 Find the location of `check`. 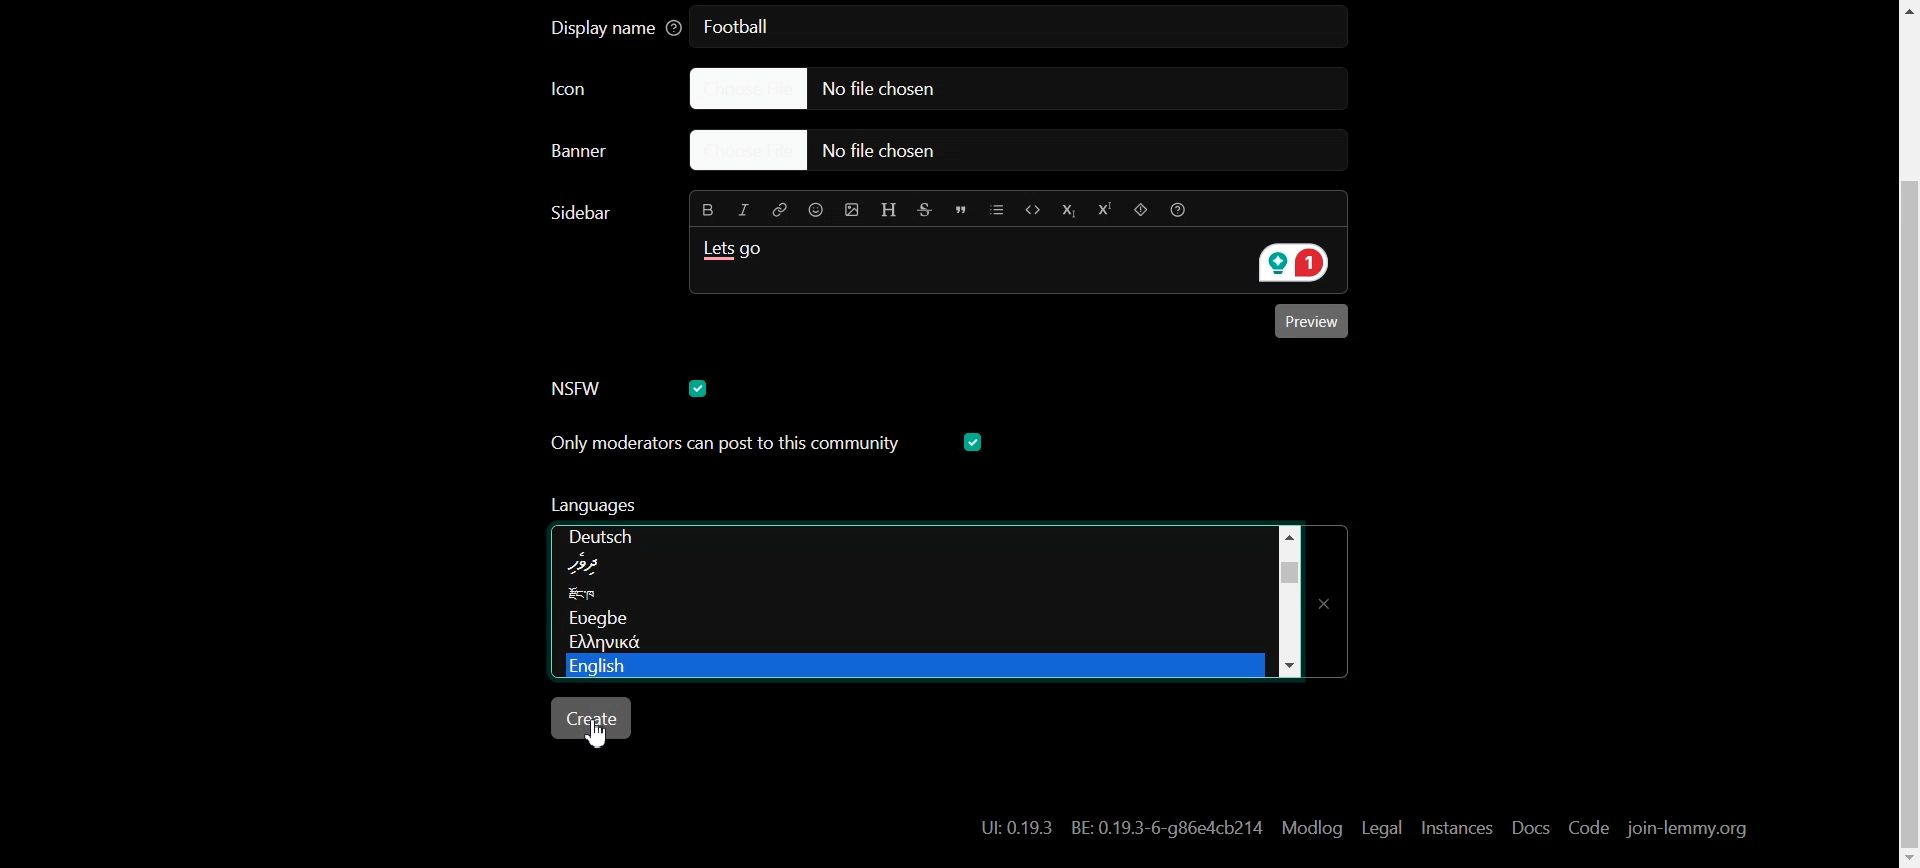

check is located at coordinates (976, 442).